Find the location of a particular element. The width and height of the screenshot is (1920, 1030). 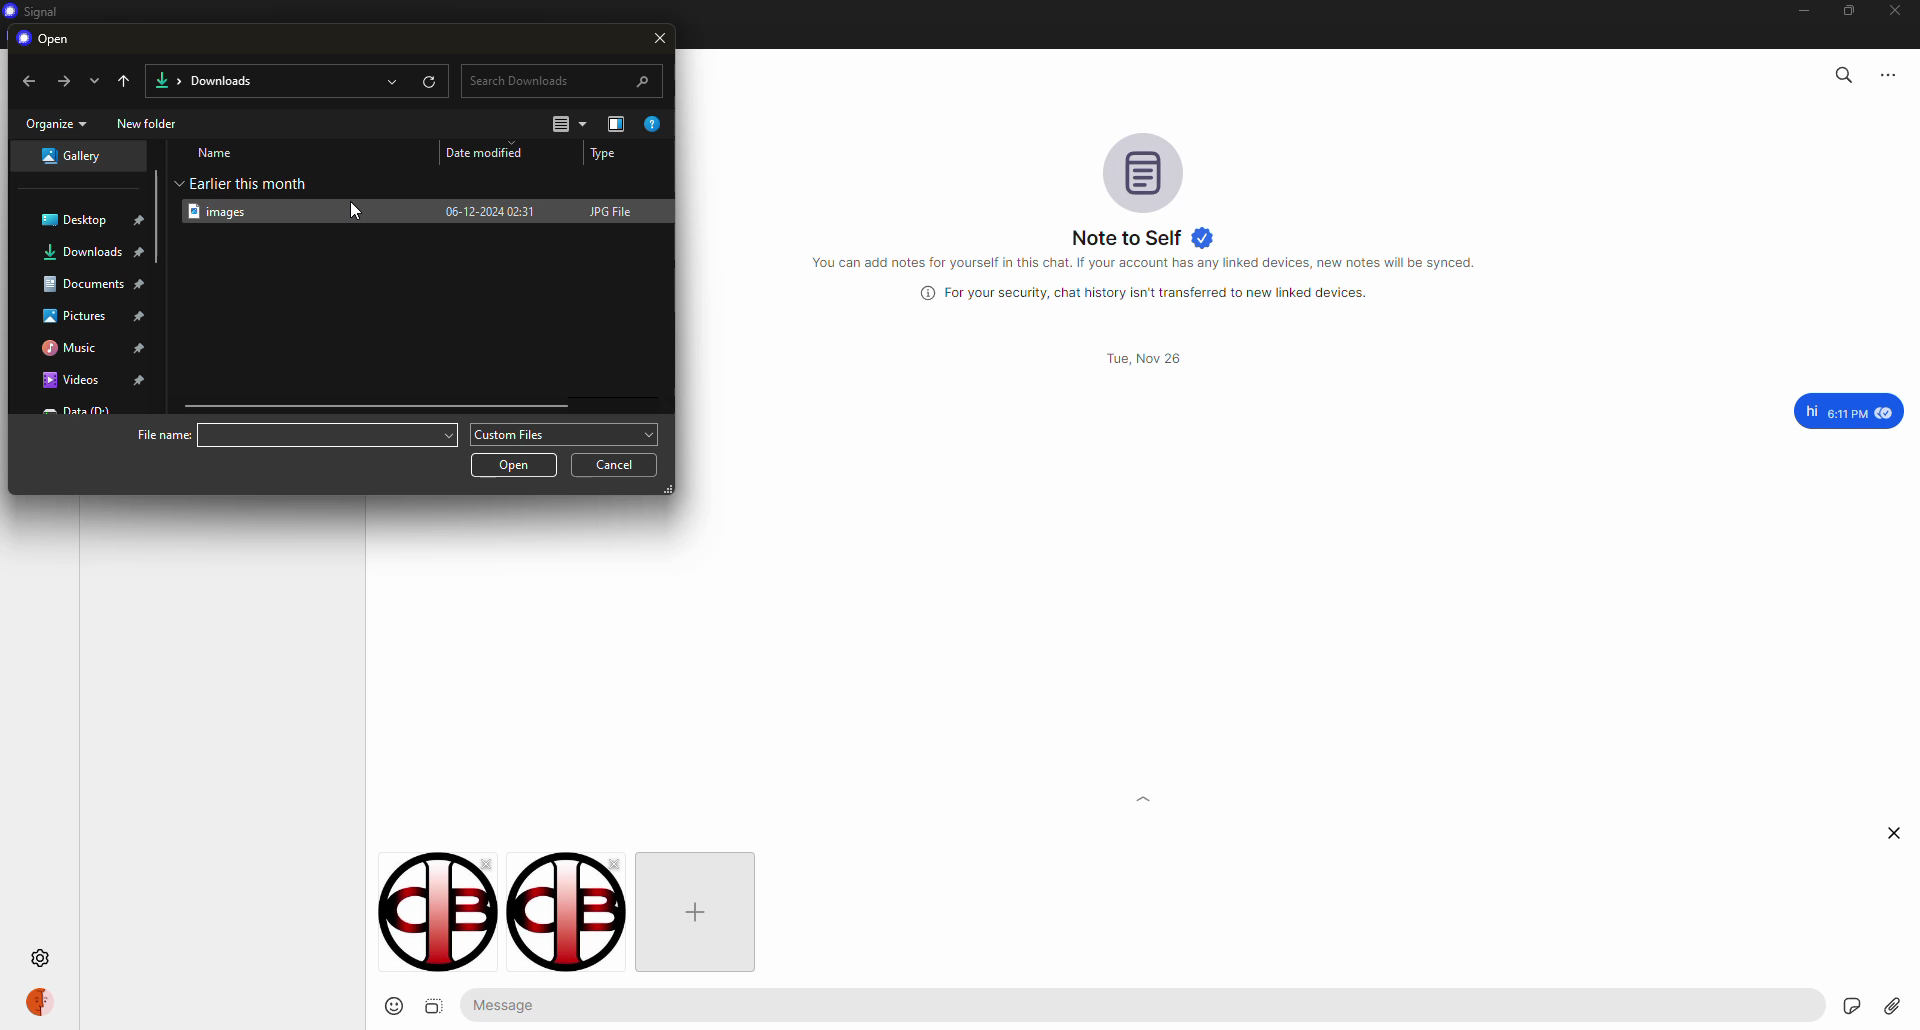

close is located at coordinates (1898, 12).